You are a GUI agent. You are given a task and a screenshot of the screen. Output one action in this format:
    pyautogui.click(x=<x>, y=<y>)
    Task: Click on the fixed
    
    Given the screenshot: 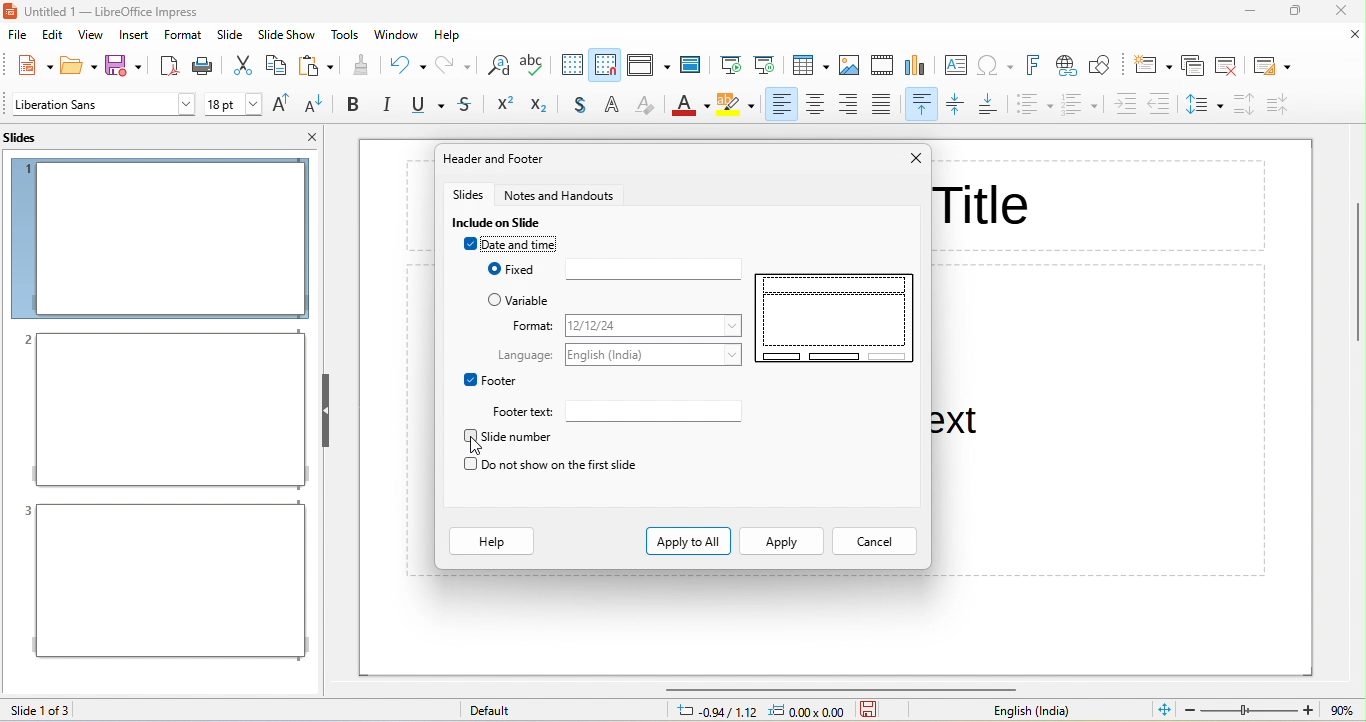 What is the action you would take?
    pyautogui.click(x=522, y=270)
    